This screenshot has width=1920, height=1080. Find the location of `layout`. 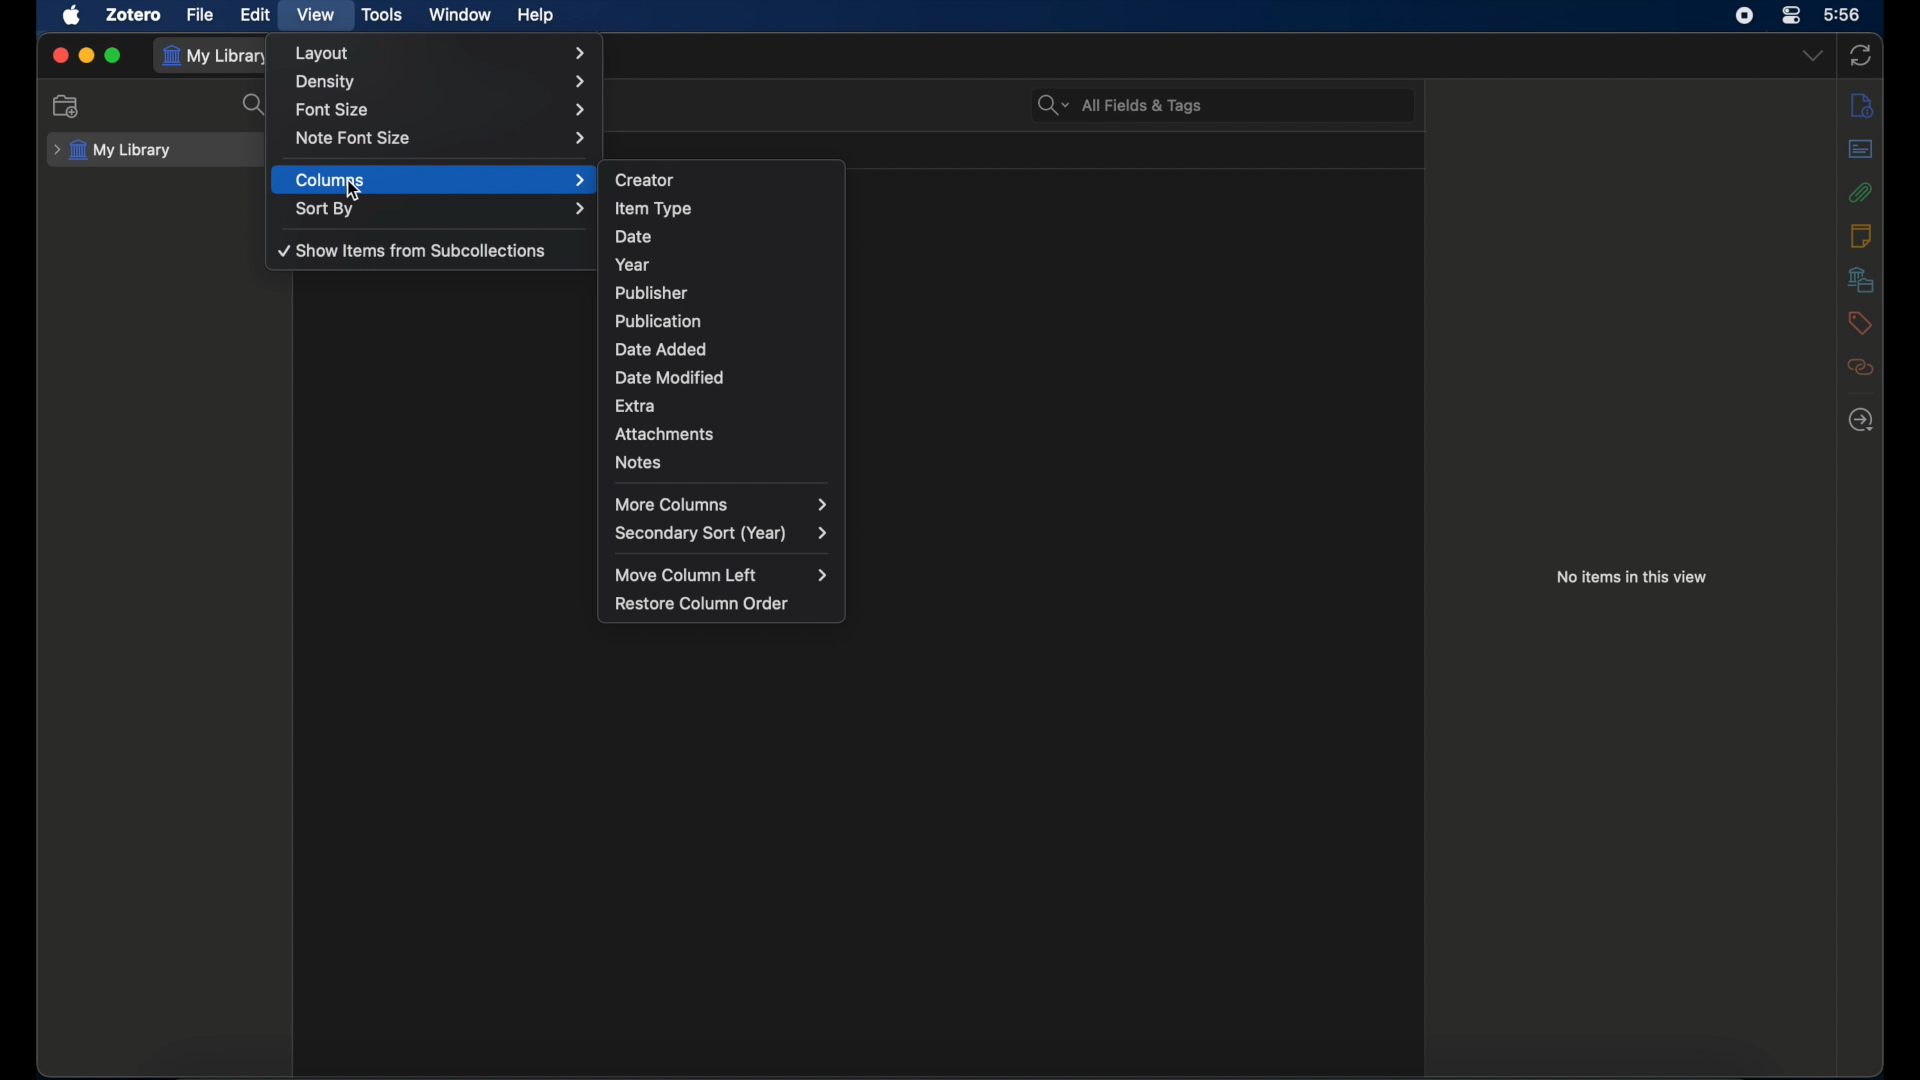

layout is located at coordinates (444, 53).